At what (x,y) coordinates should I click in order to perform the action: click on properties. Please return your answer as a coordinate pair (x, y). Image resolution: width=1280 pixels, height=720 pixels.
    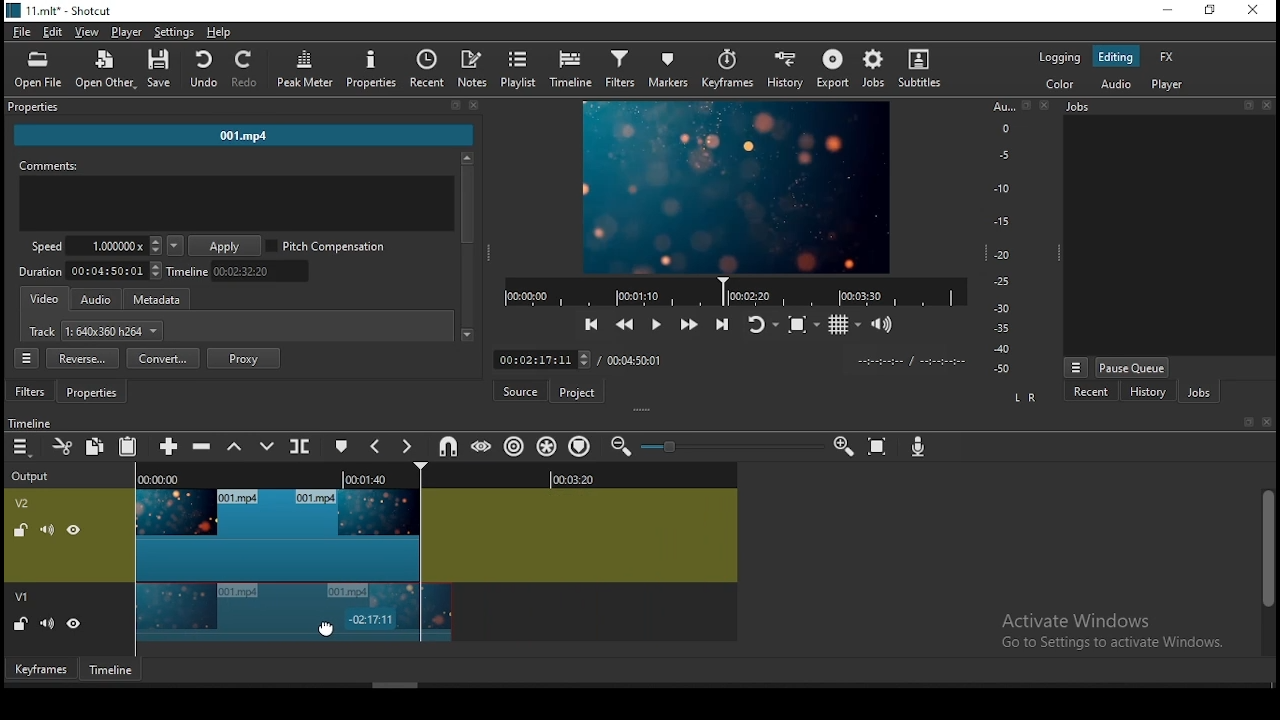
    Looking at the image, I should click on (372, 69).